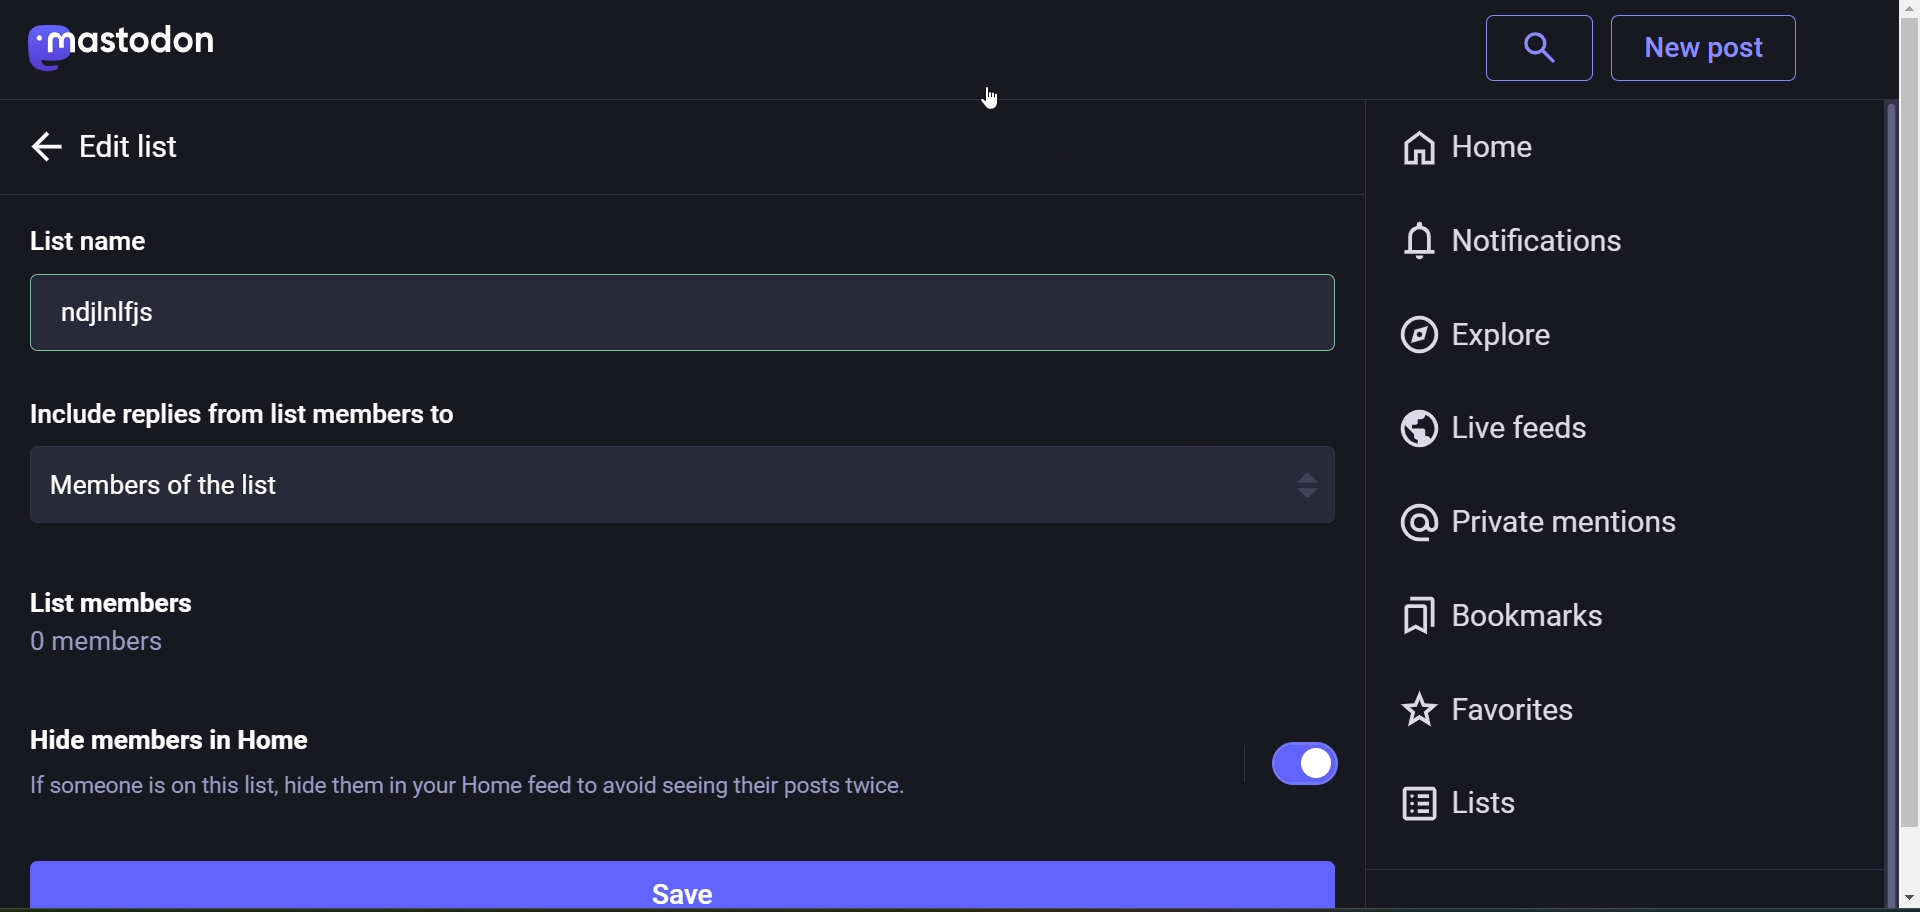 This screenshot has height=912, width=1920. What do you see at coordinates (1513, 431) in the screenshot?
I see `live feeds` at bounding box center [1513, 431].